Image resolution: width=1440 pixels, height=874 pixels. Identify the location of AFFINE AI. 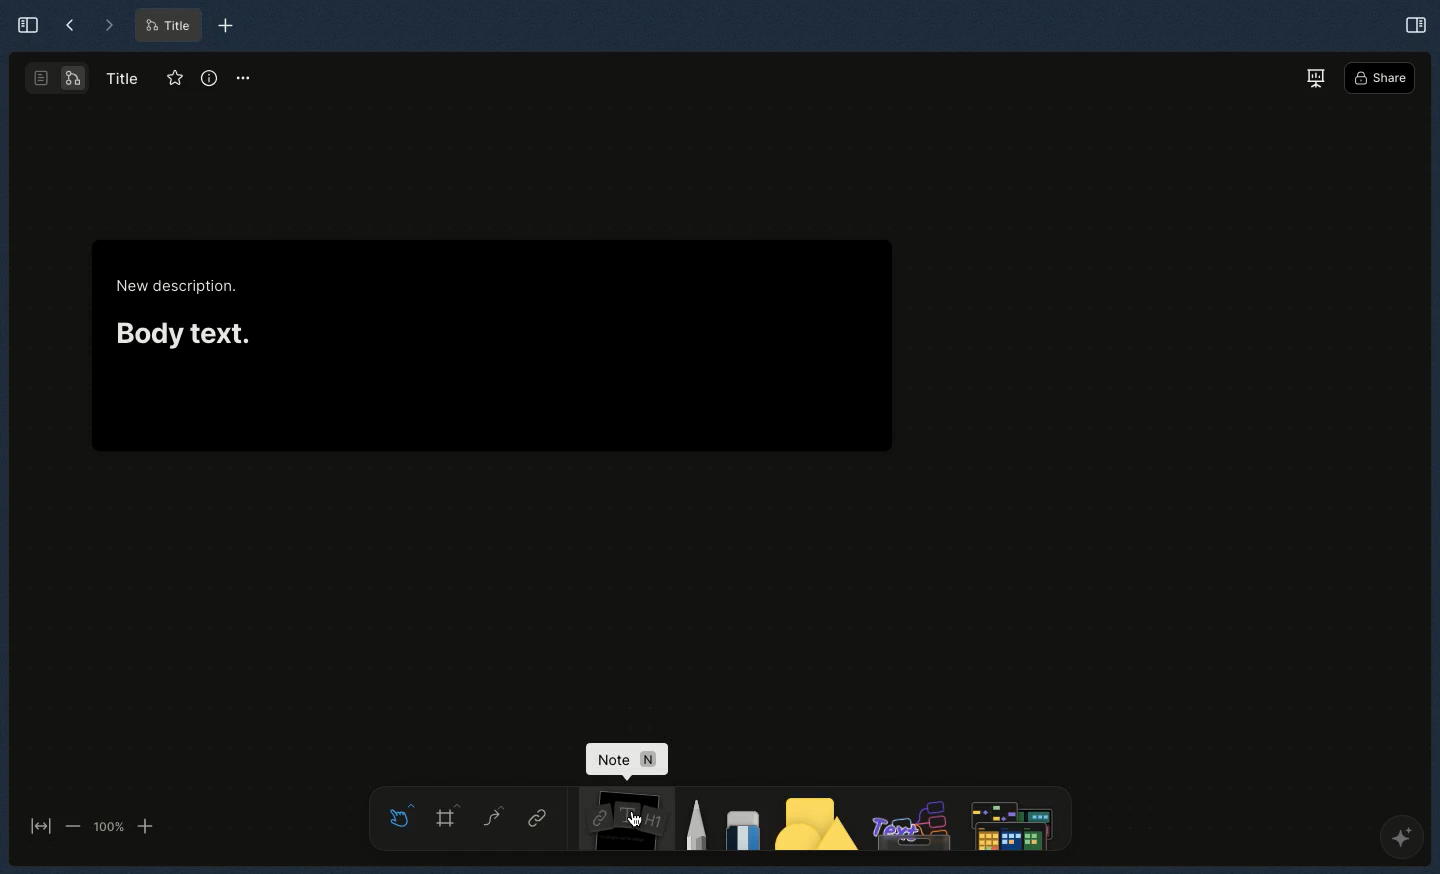
(1398, 841).